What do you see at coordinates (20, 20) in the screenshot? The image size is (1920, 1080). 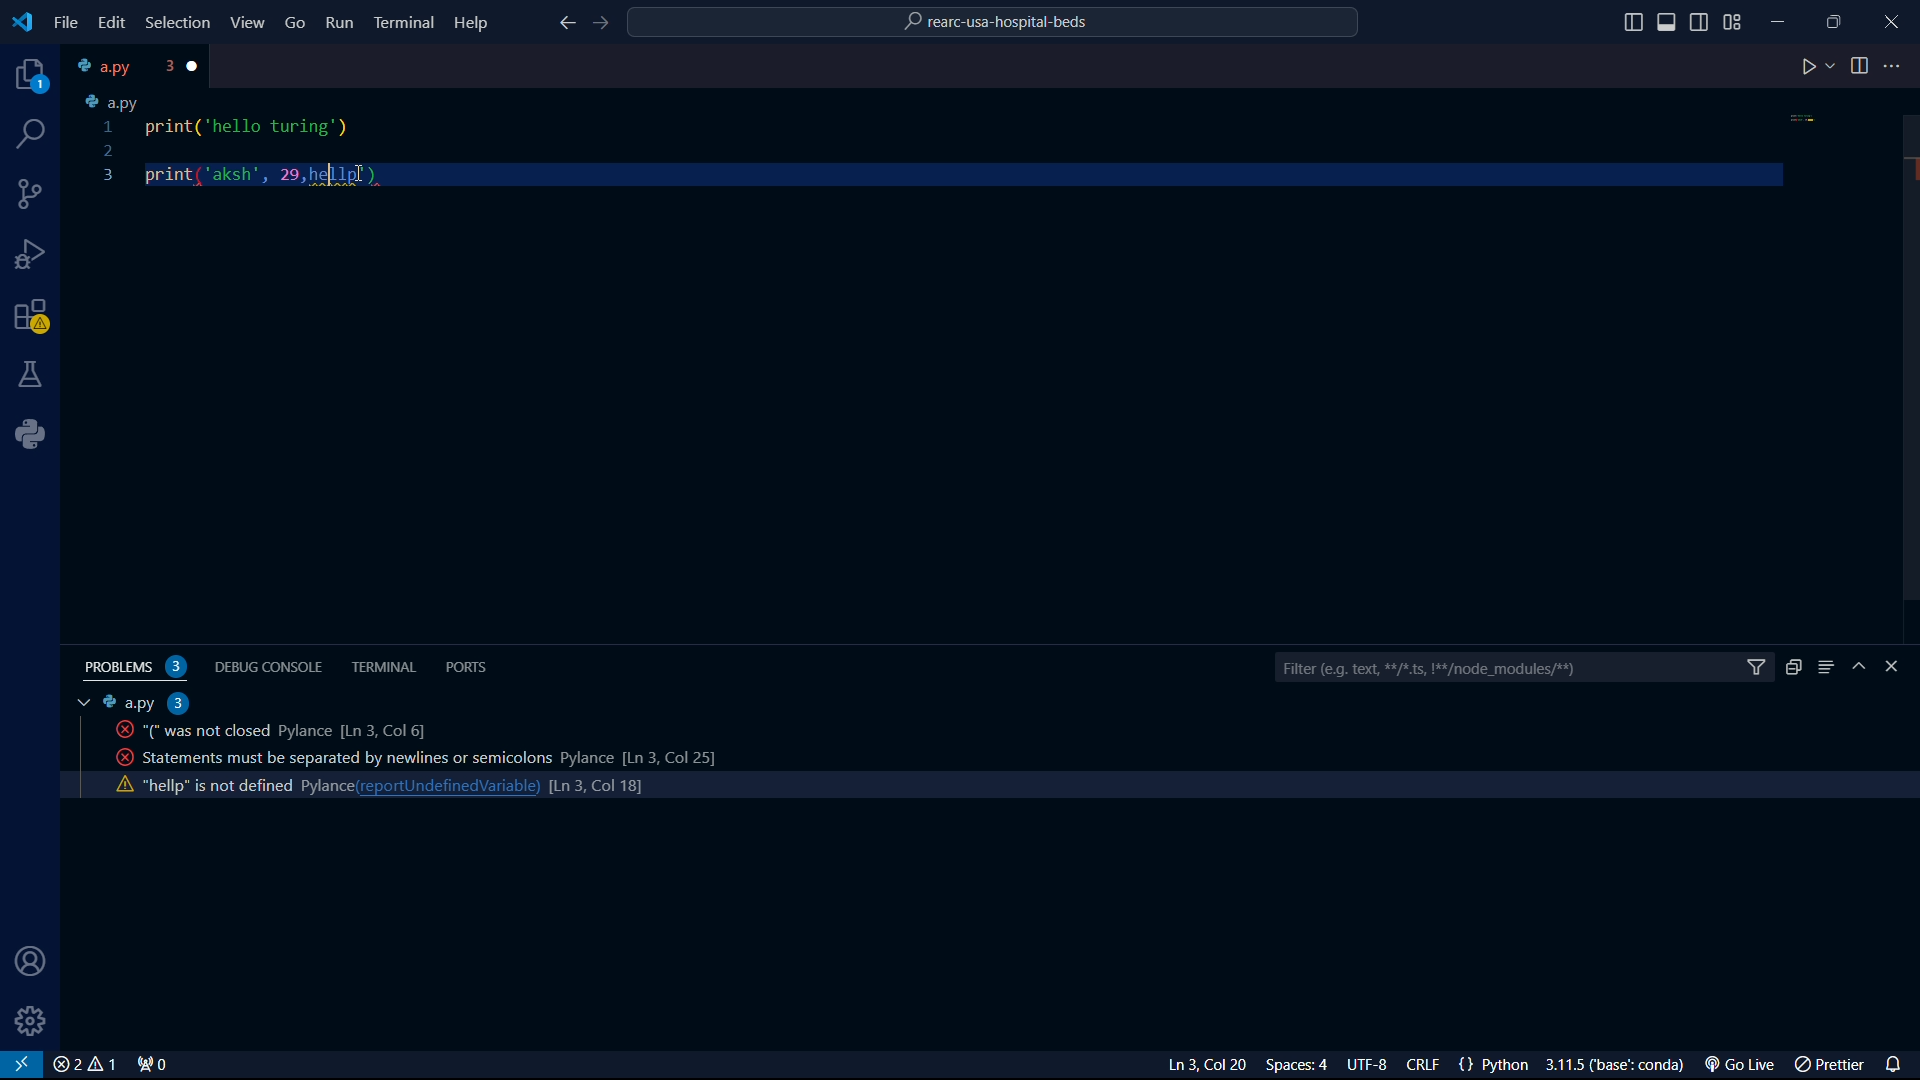 I see `VS Code logo` at bounding box center [20, 20].